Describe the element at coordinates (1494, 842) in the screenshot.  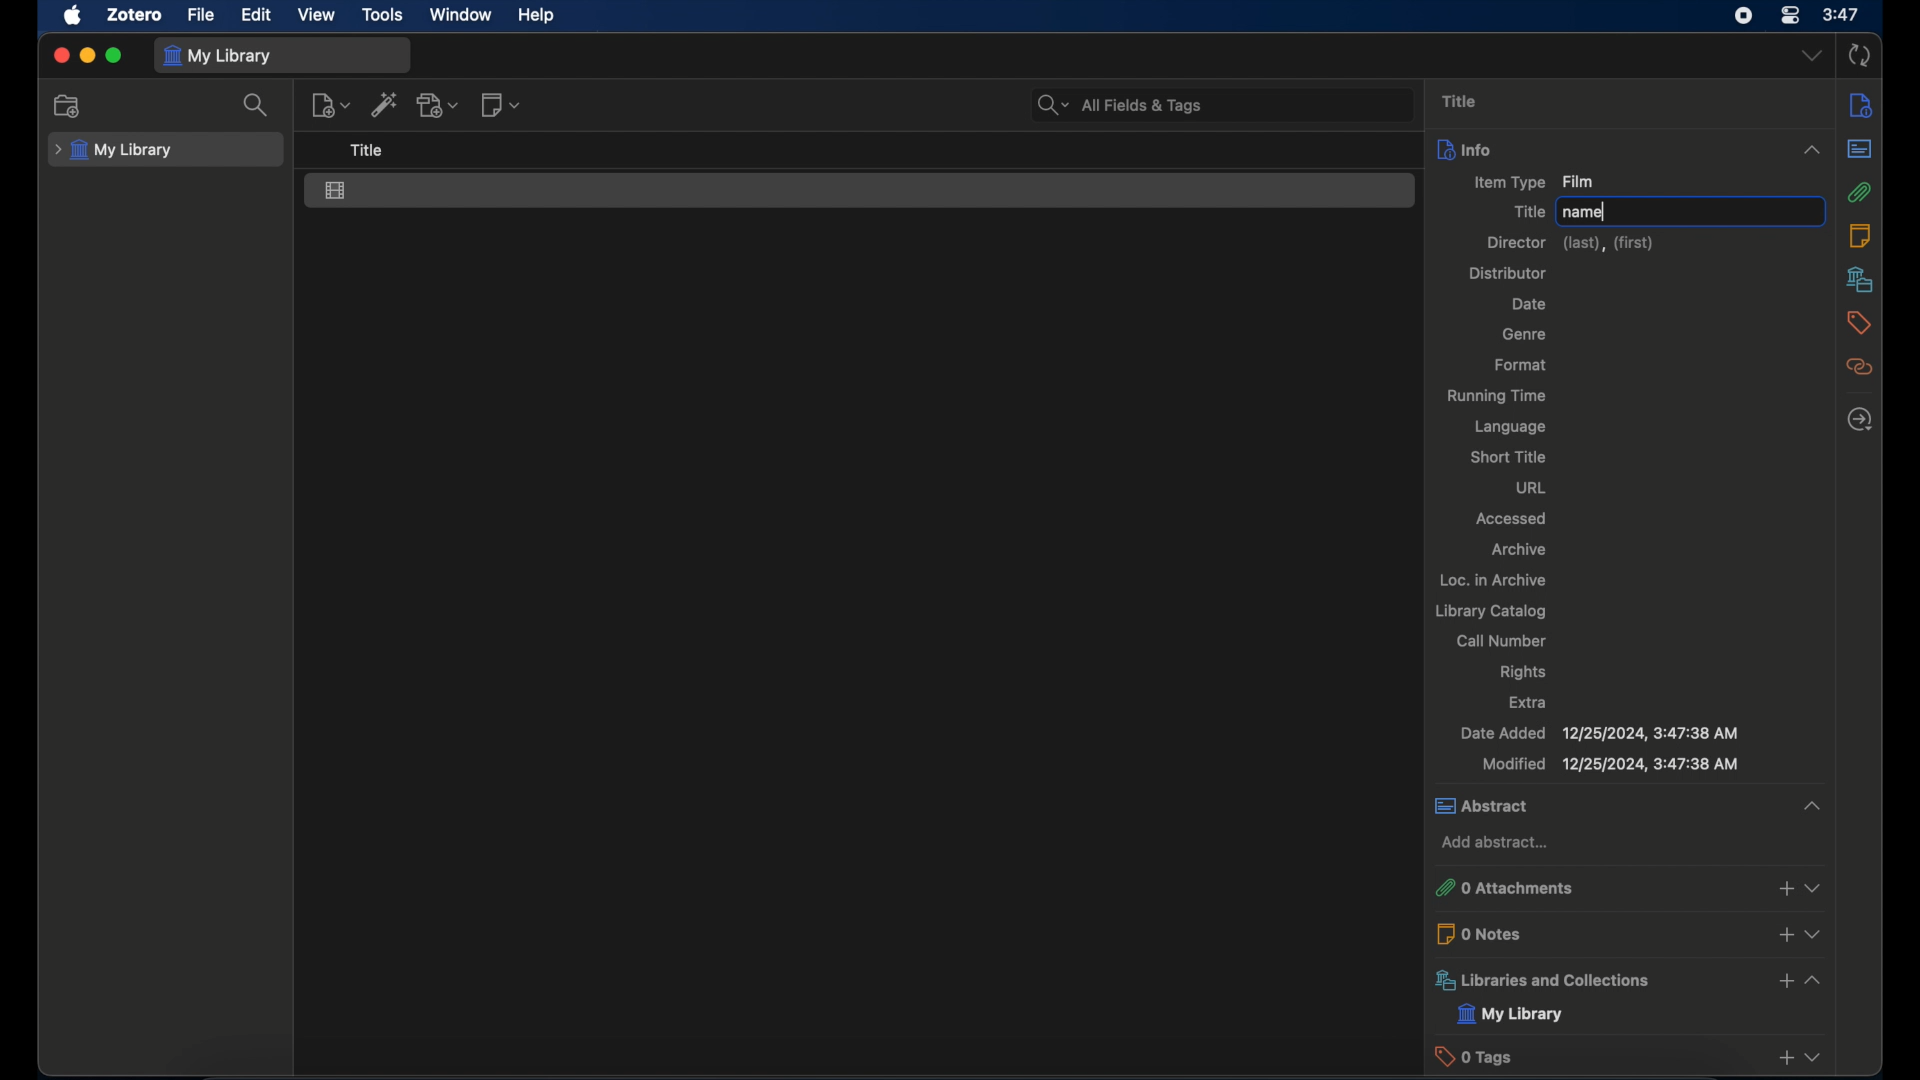
I see `add abstract` at that location.